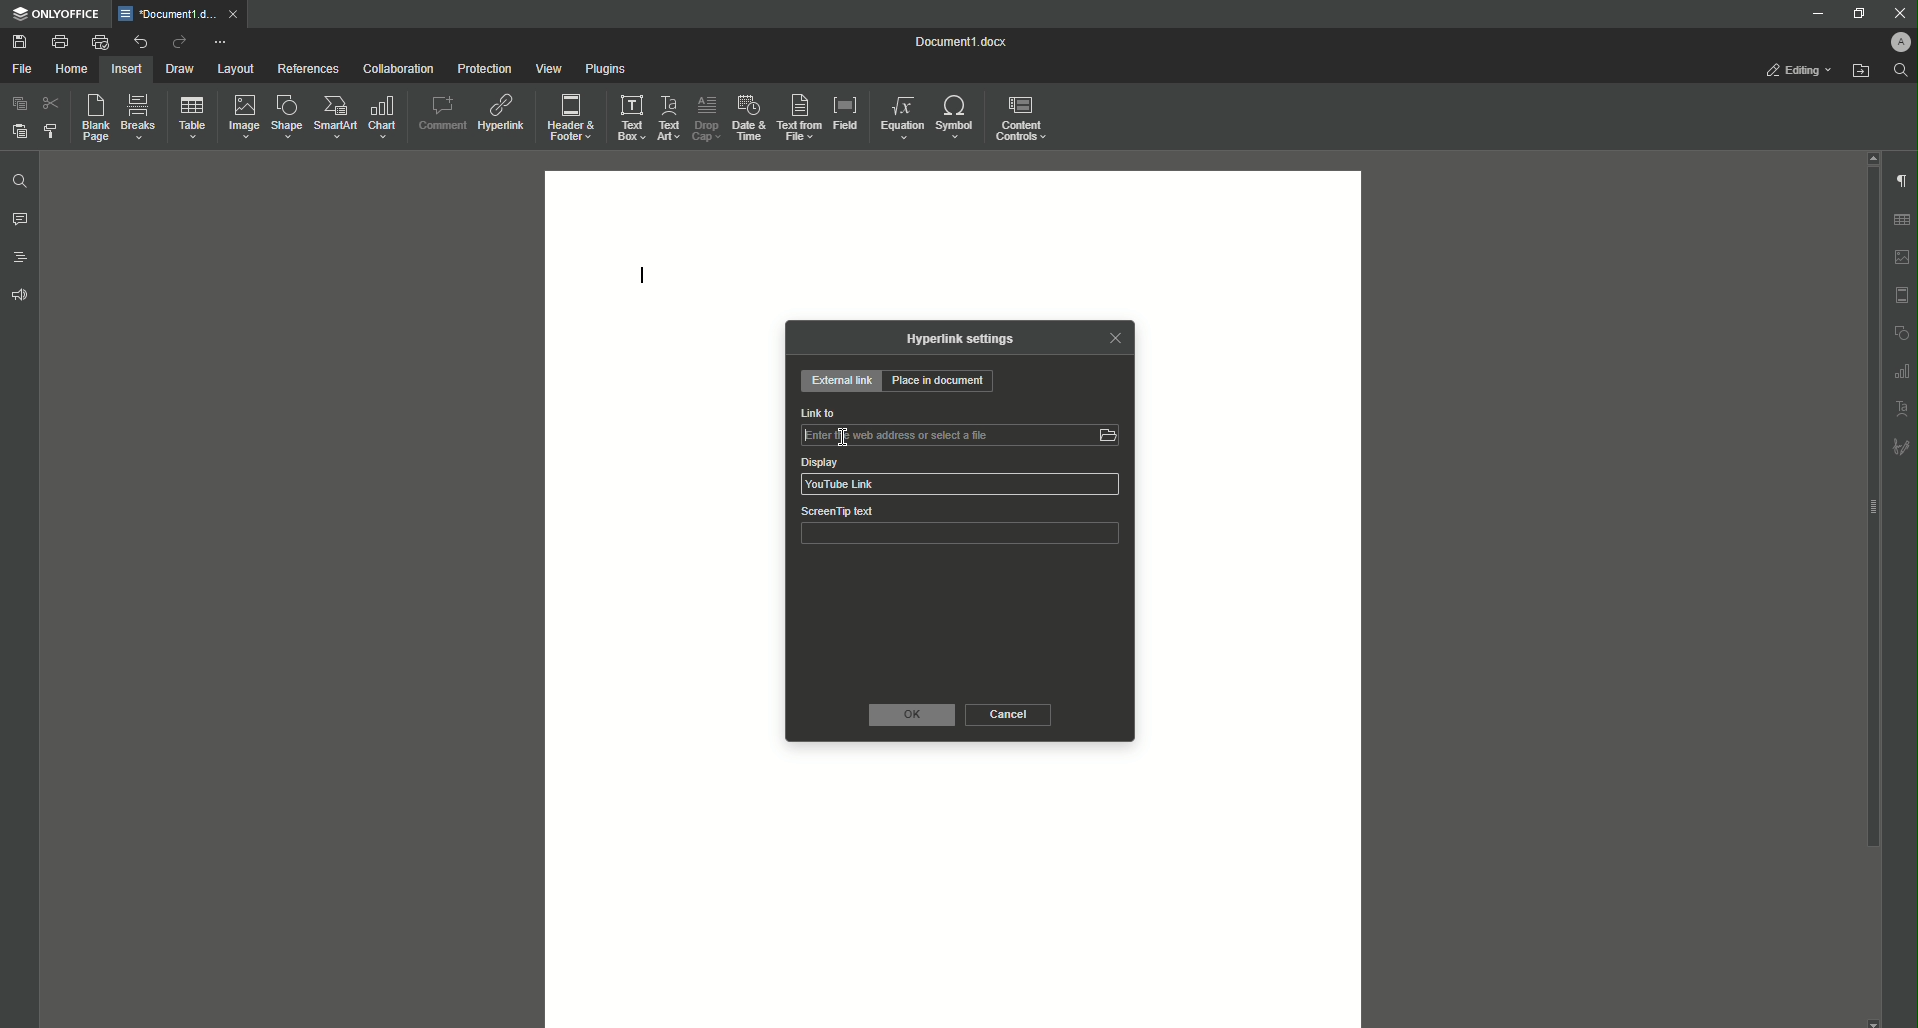 This screenshot has height=1028, width=1918. Describe the element at coordinates (961, 537) in the screenshot. I see `ScreenTip text` at that location.